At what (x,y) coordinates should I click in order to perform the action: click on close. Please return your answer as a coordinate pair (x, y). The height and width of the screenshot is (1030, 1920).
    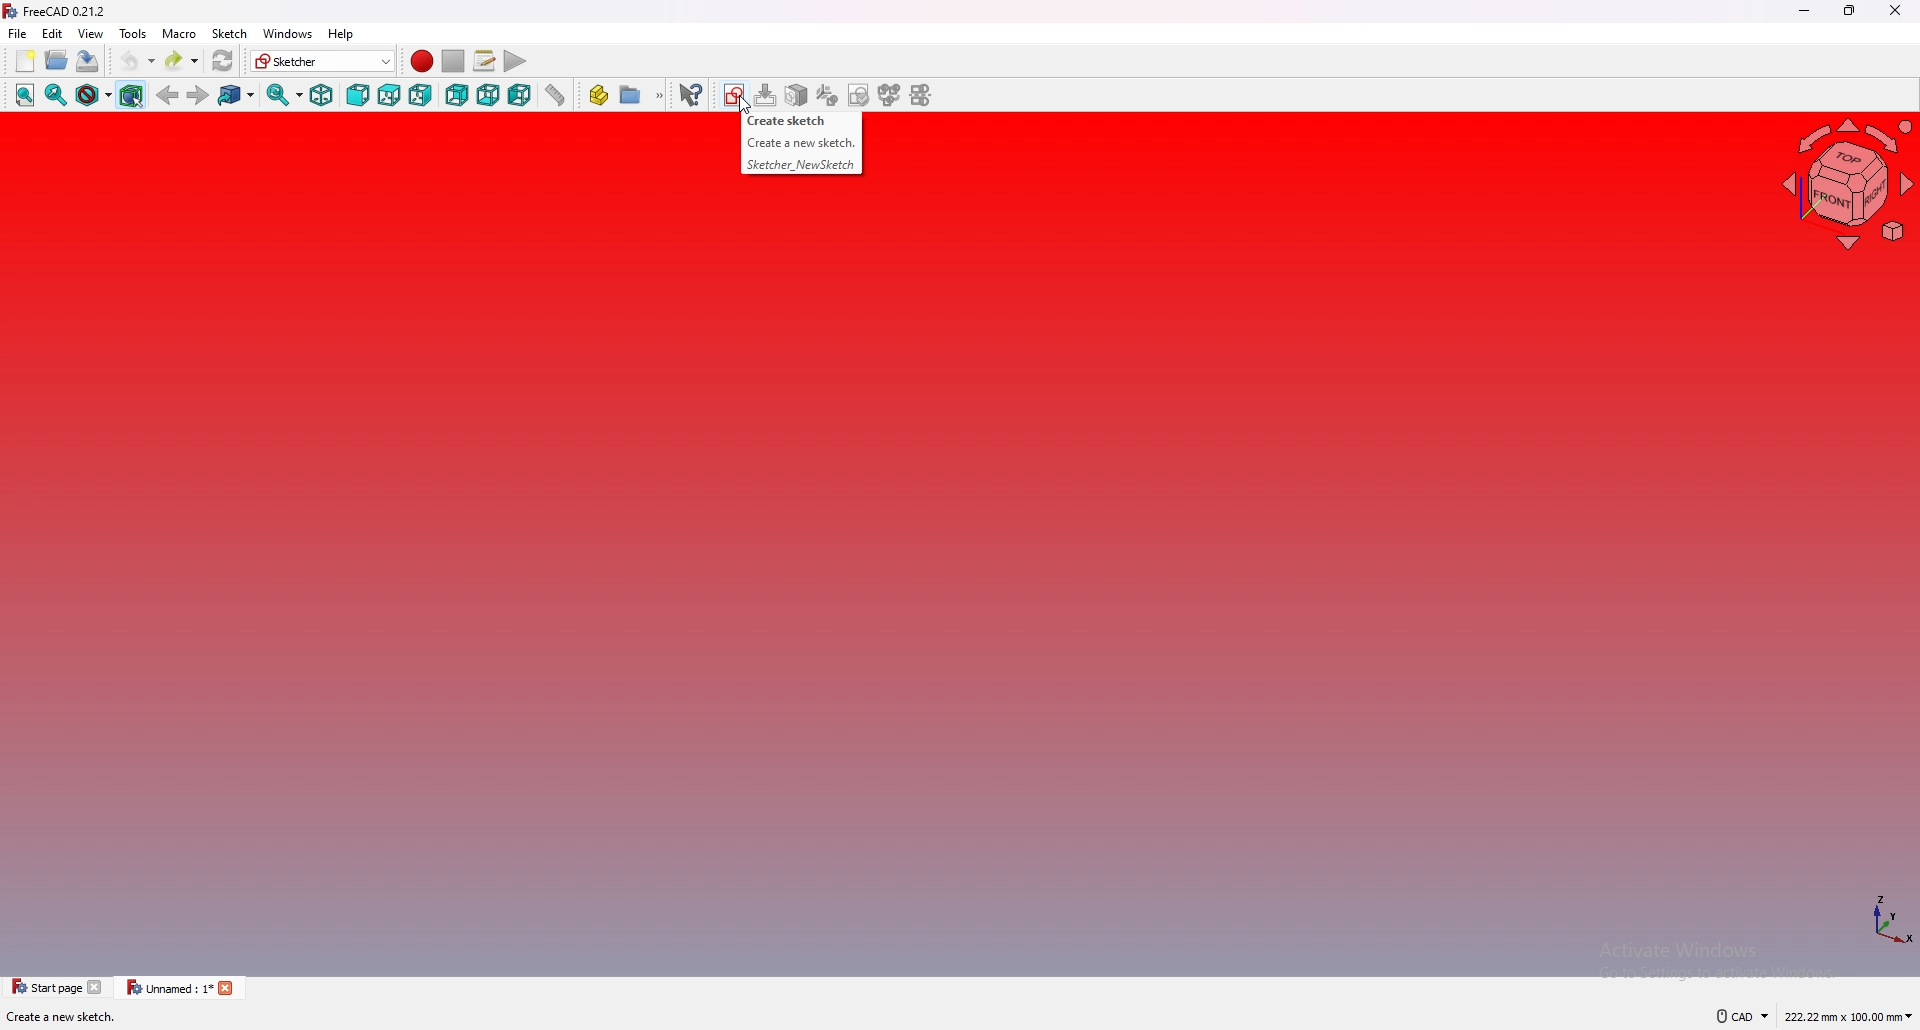
    Looking at the image, I should click on (1894, 10).